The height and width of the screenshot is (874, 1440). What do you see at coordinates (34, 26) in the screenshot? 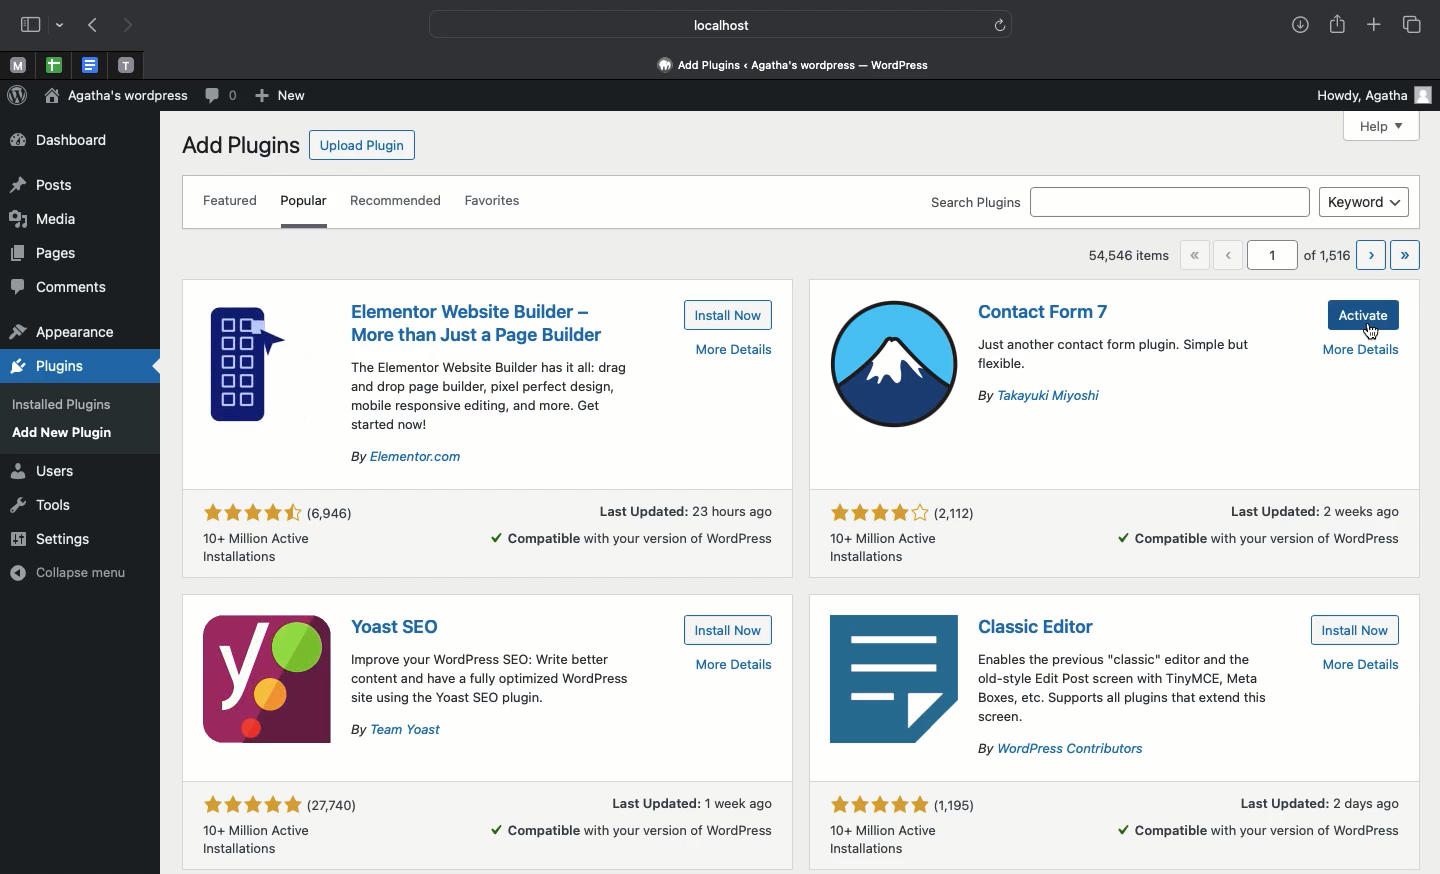
I see `Sidebar` at bounding box center [34, 26].